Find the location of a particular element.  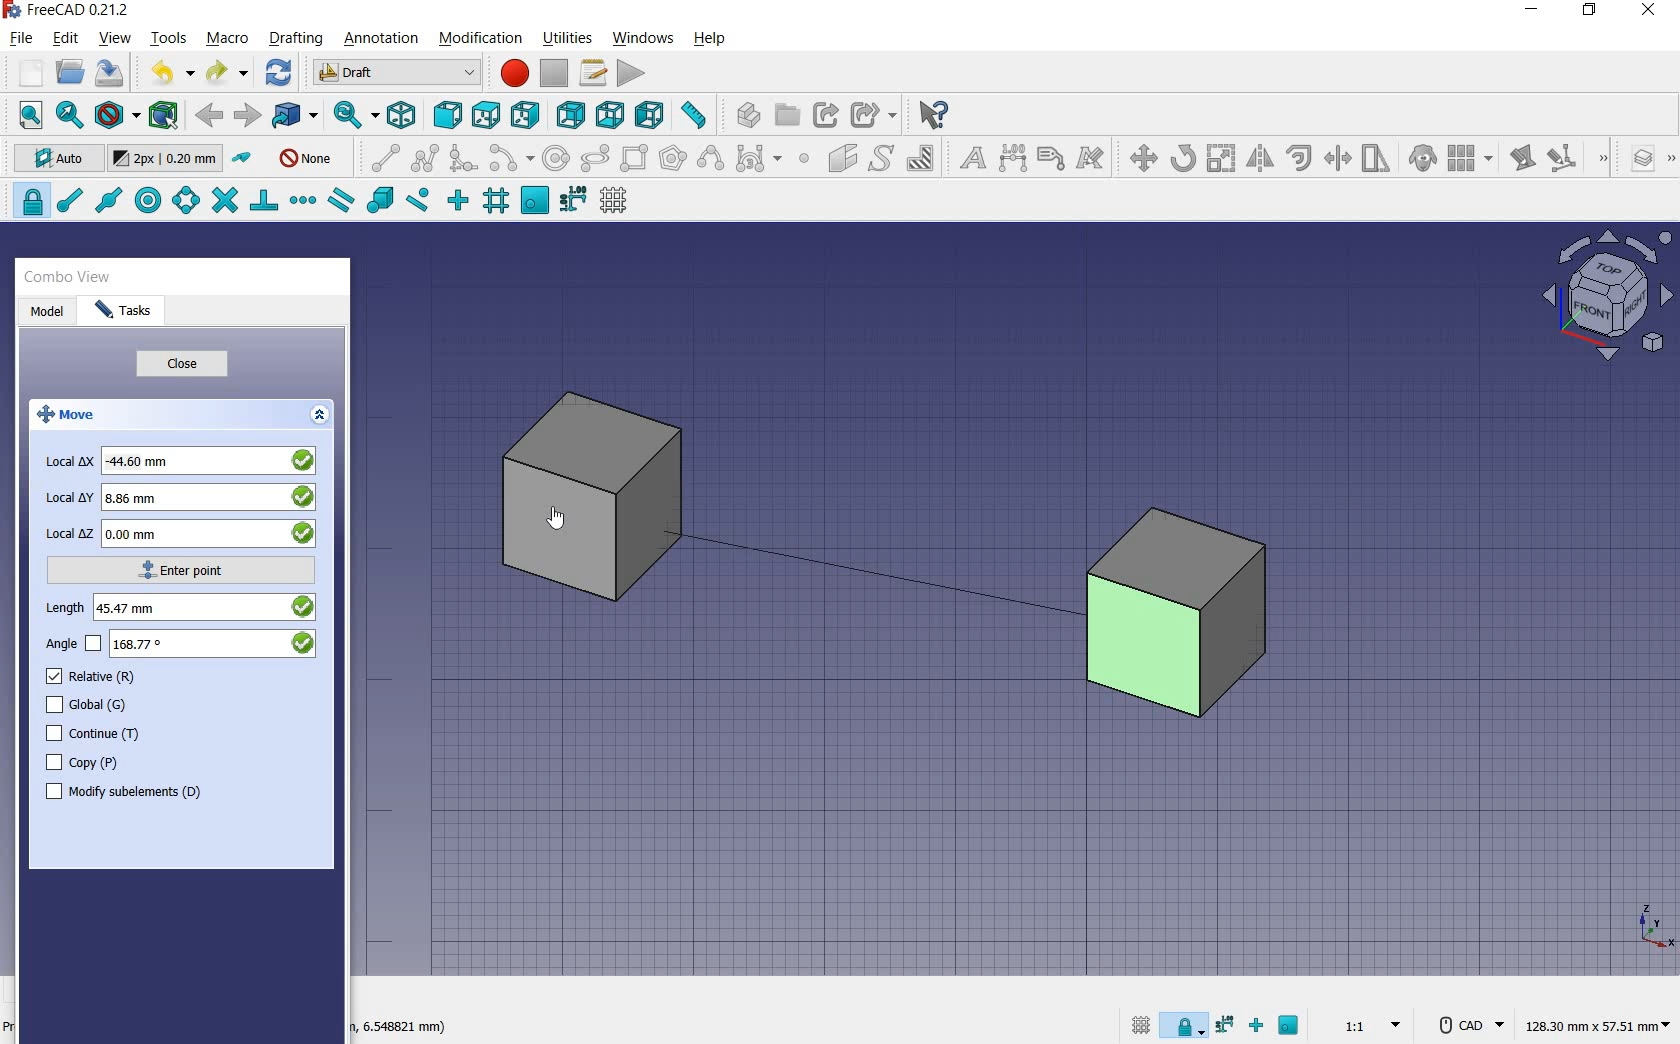

ellipse is located at coordinates (596, 159).